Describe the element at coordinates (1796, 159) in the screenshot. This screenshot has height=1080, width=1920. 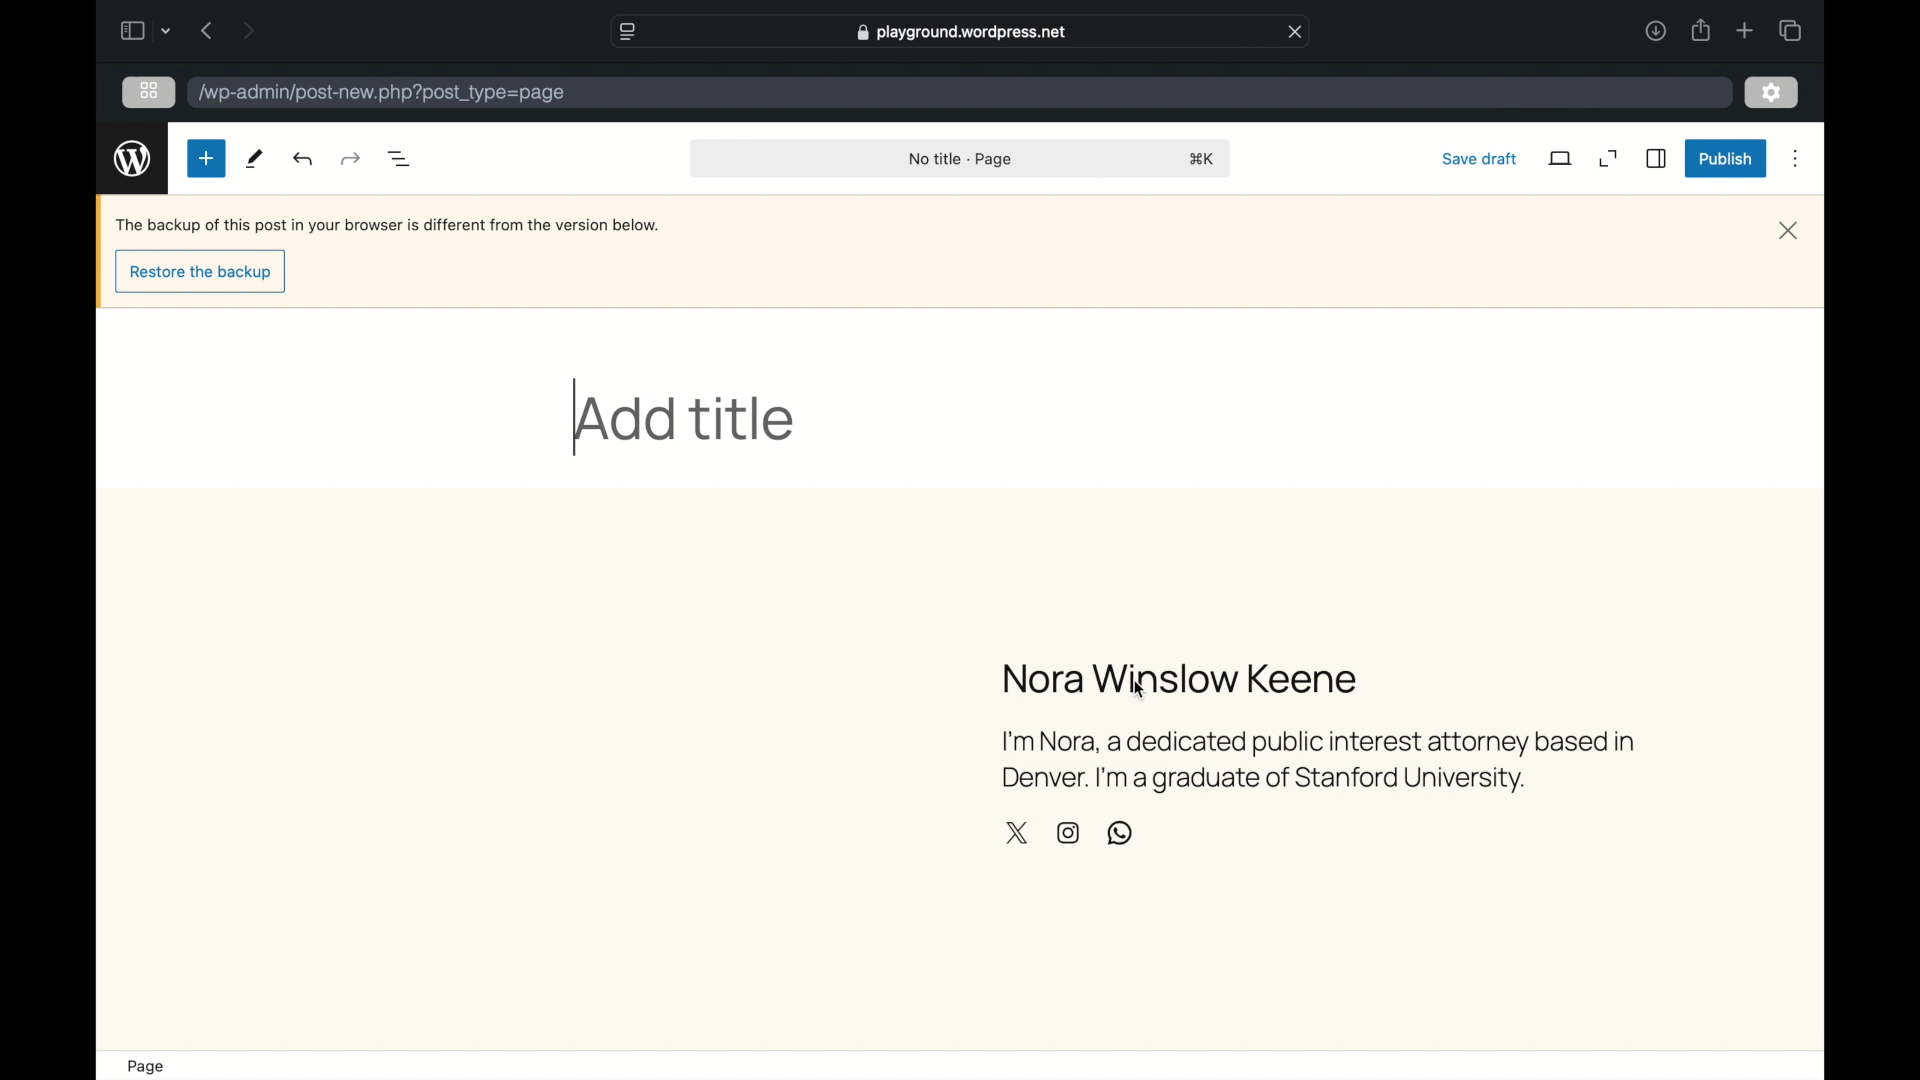
I see `more options` at that location.